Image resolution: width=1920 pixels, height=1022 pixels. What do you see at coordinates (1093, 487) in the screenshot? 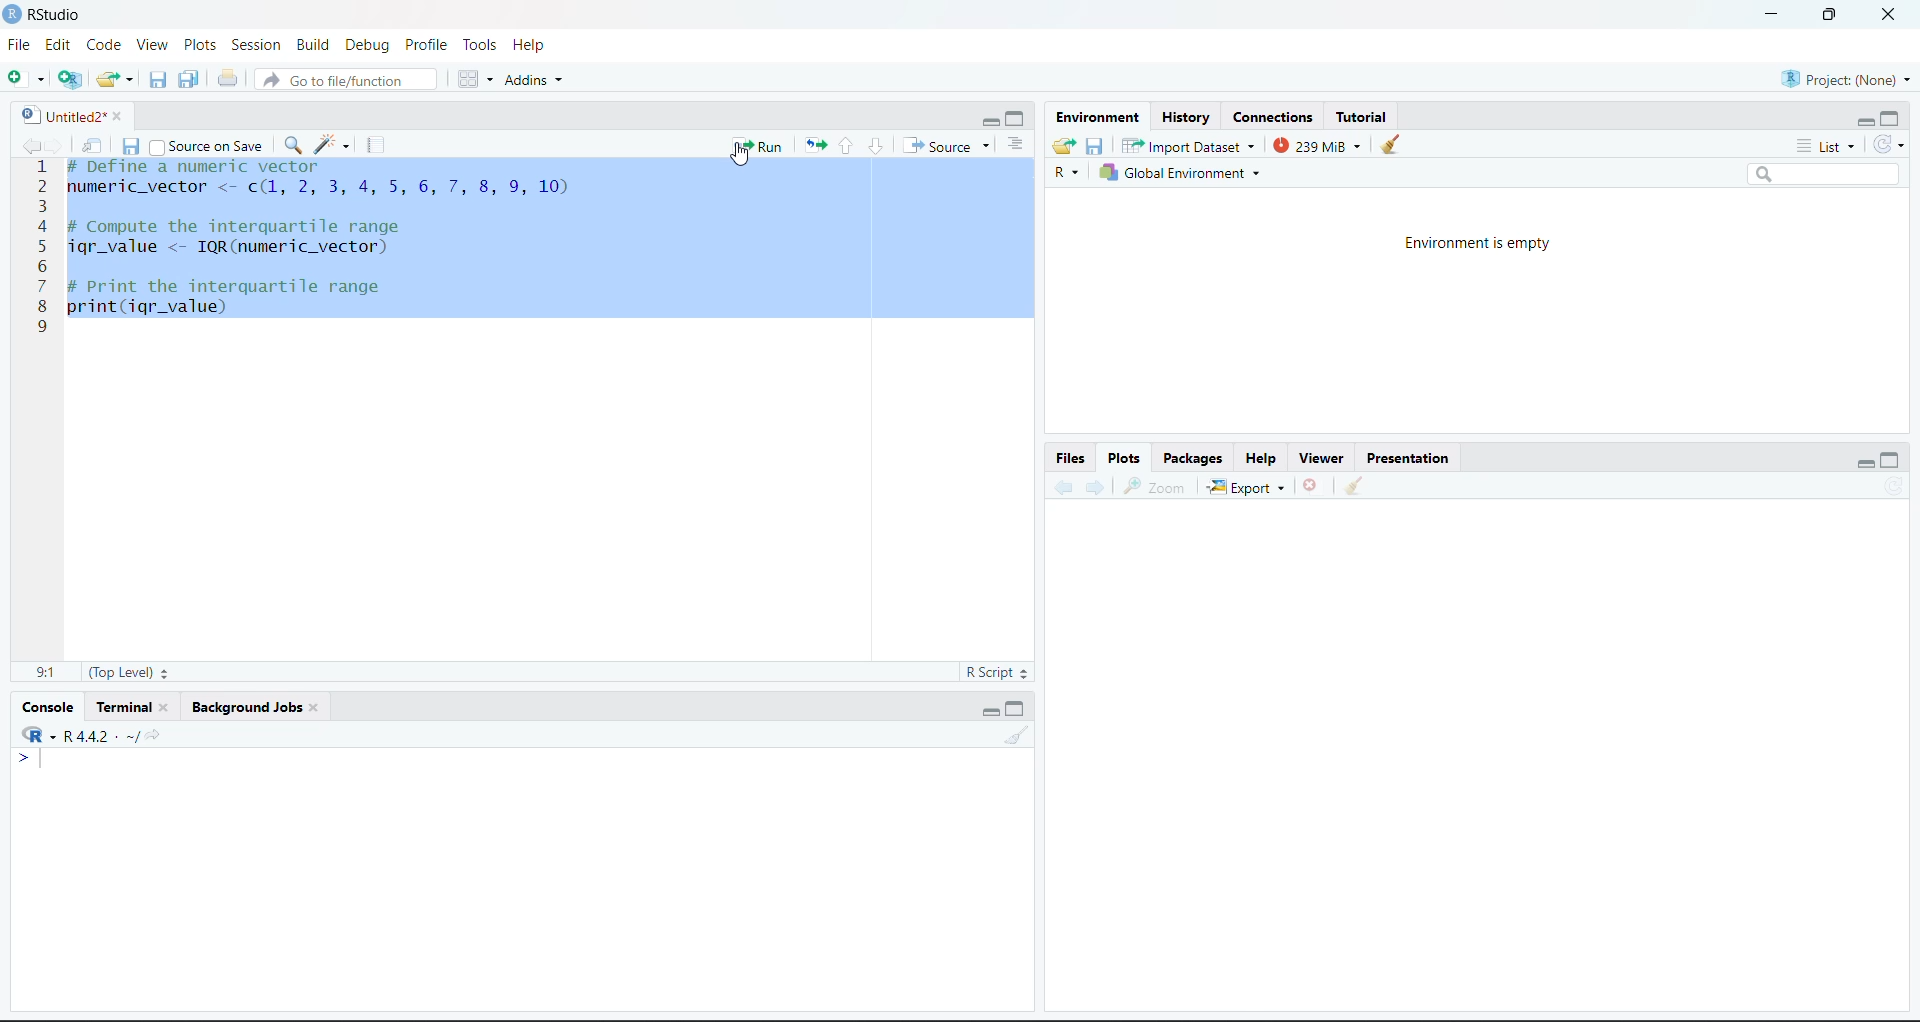
I see `Go forward to the next source location (Ctrl + F10)` at bounding box center [1093, 487].